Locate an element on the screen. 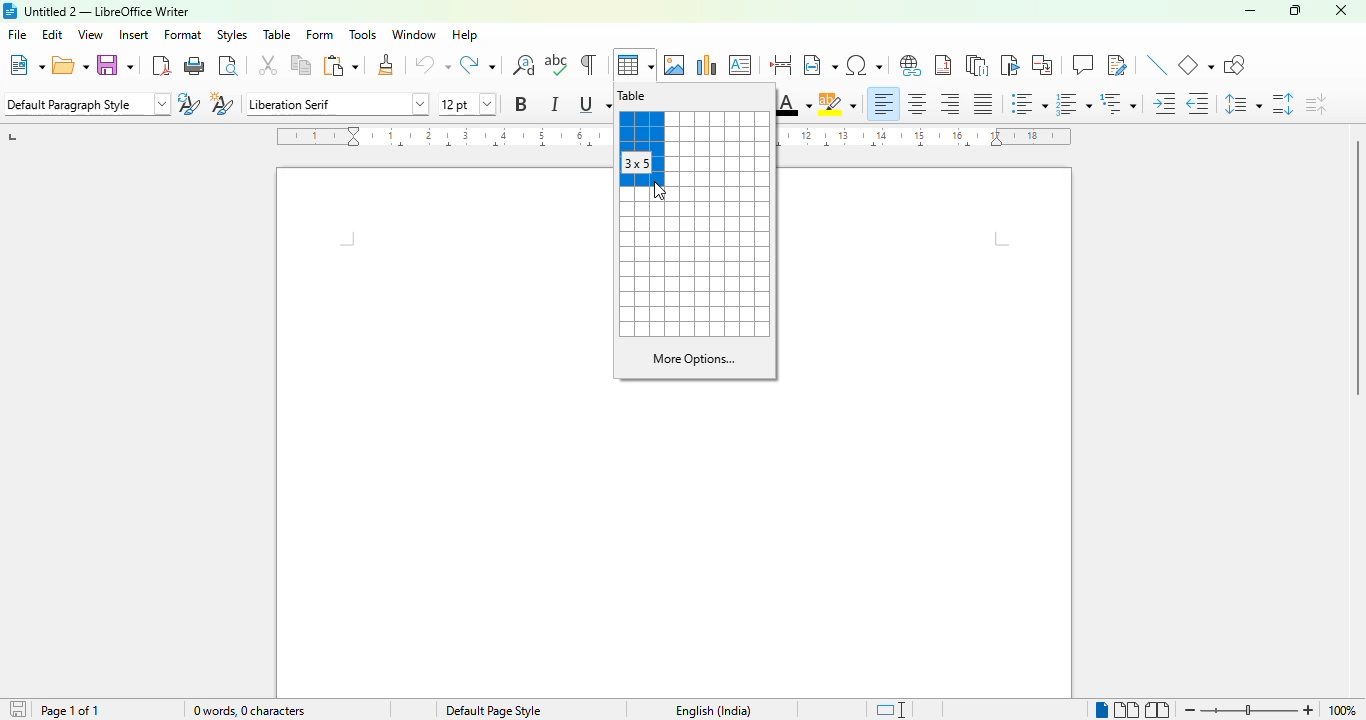 Image resolution: width=1366 pixels, height=720 pixels. redo is located at coordinates (478, 64).